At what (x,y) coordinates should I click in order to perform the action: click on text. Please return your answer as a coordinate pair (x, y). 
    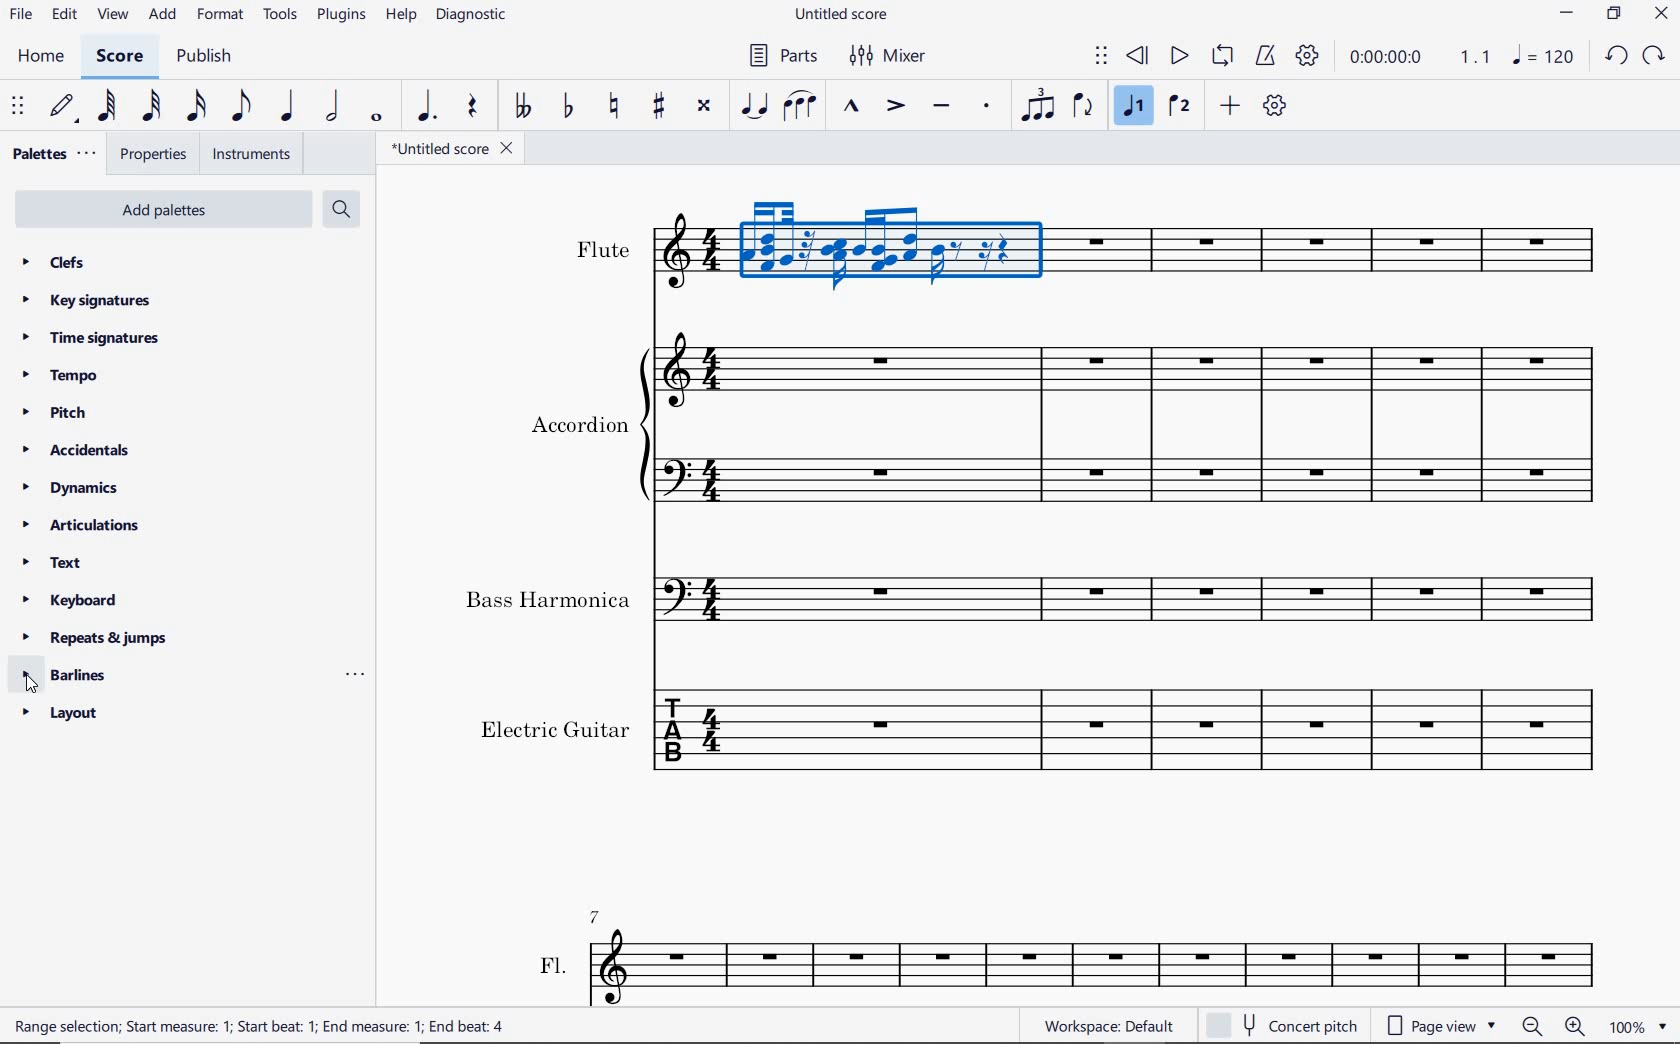
    Looking at the image, I should click on (548, 600).